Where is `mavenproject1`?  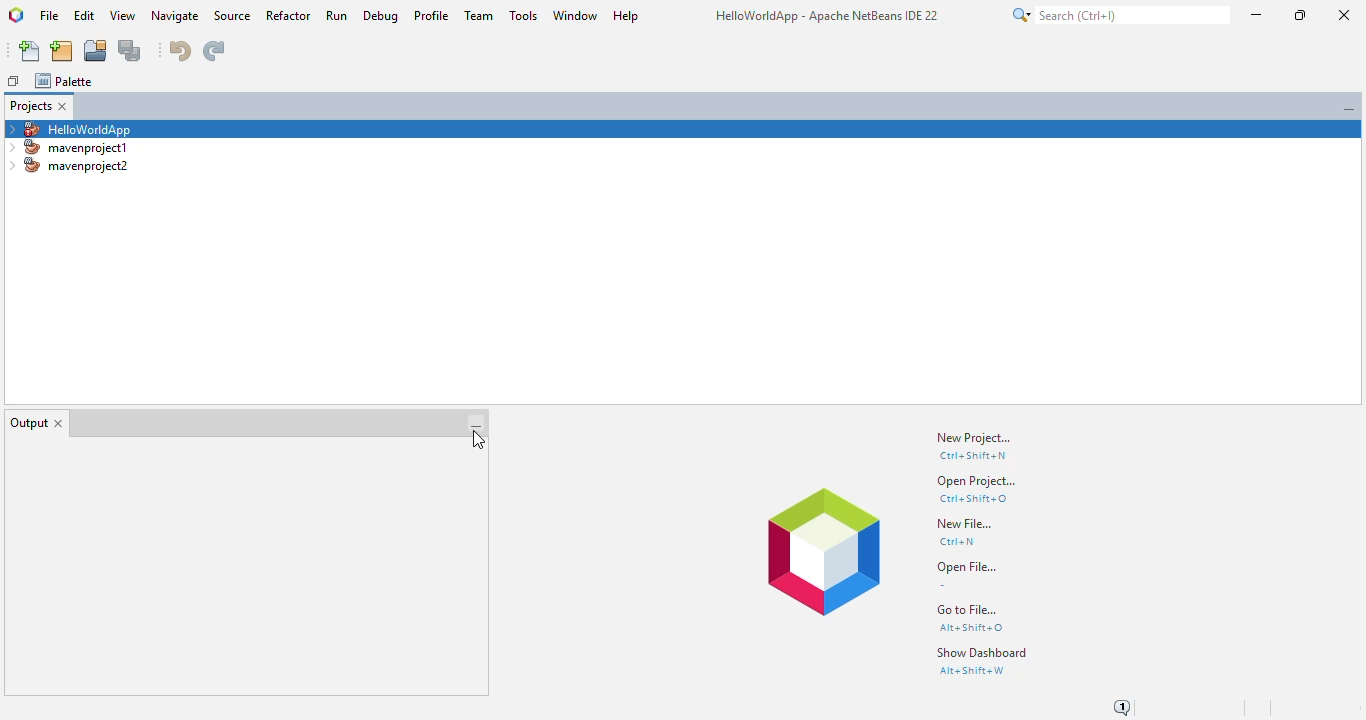 mavenproject1 is located at coordinates (71, 147).